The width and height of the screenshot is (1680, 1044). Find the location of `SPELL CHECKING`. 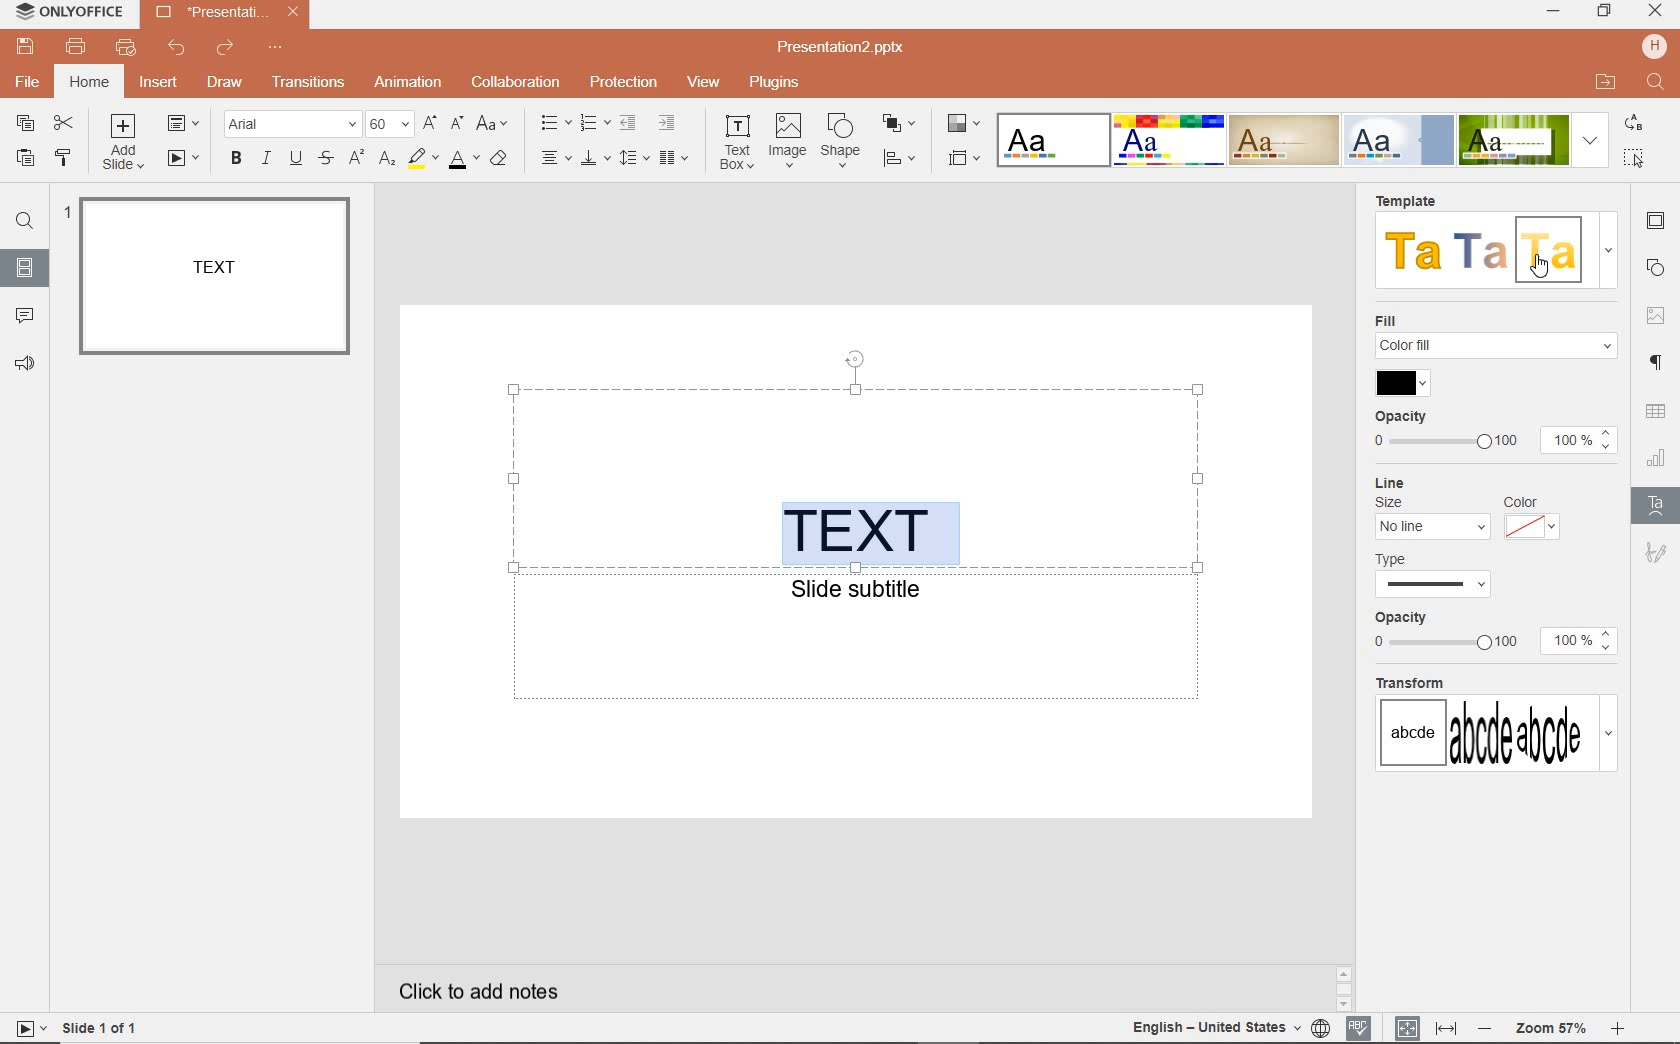

SPELL CHECKING is located at coordinates (1360, 1025).